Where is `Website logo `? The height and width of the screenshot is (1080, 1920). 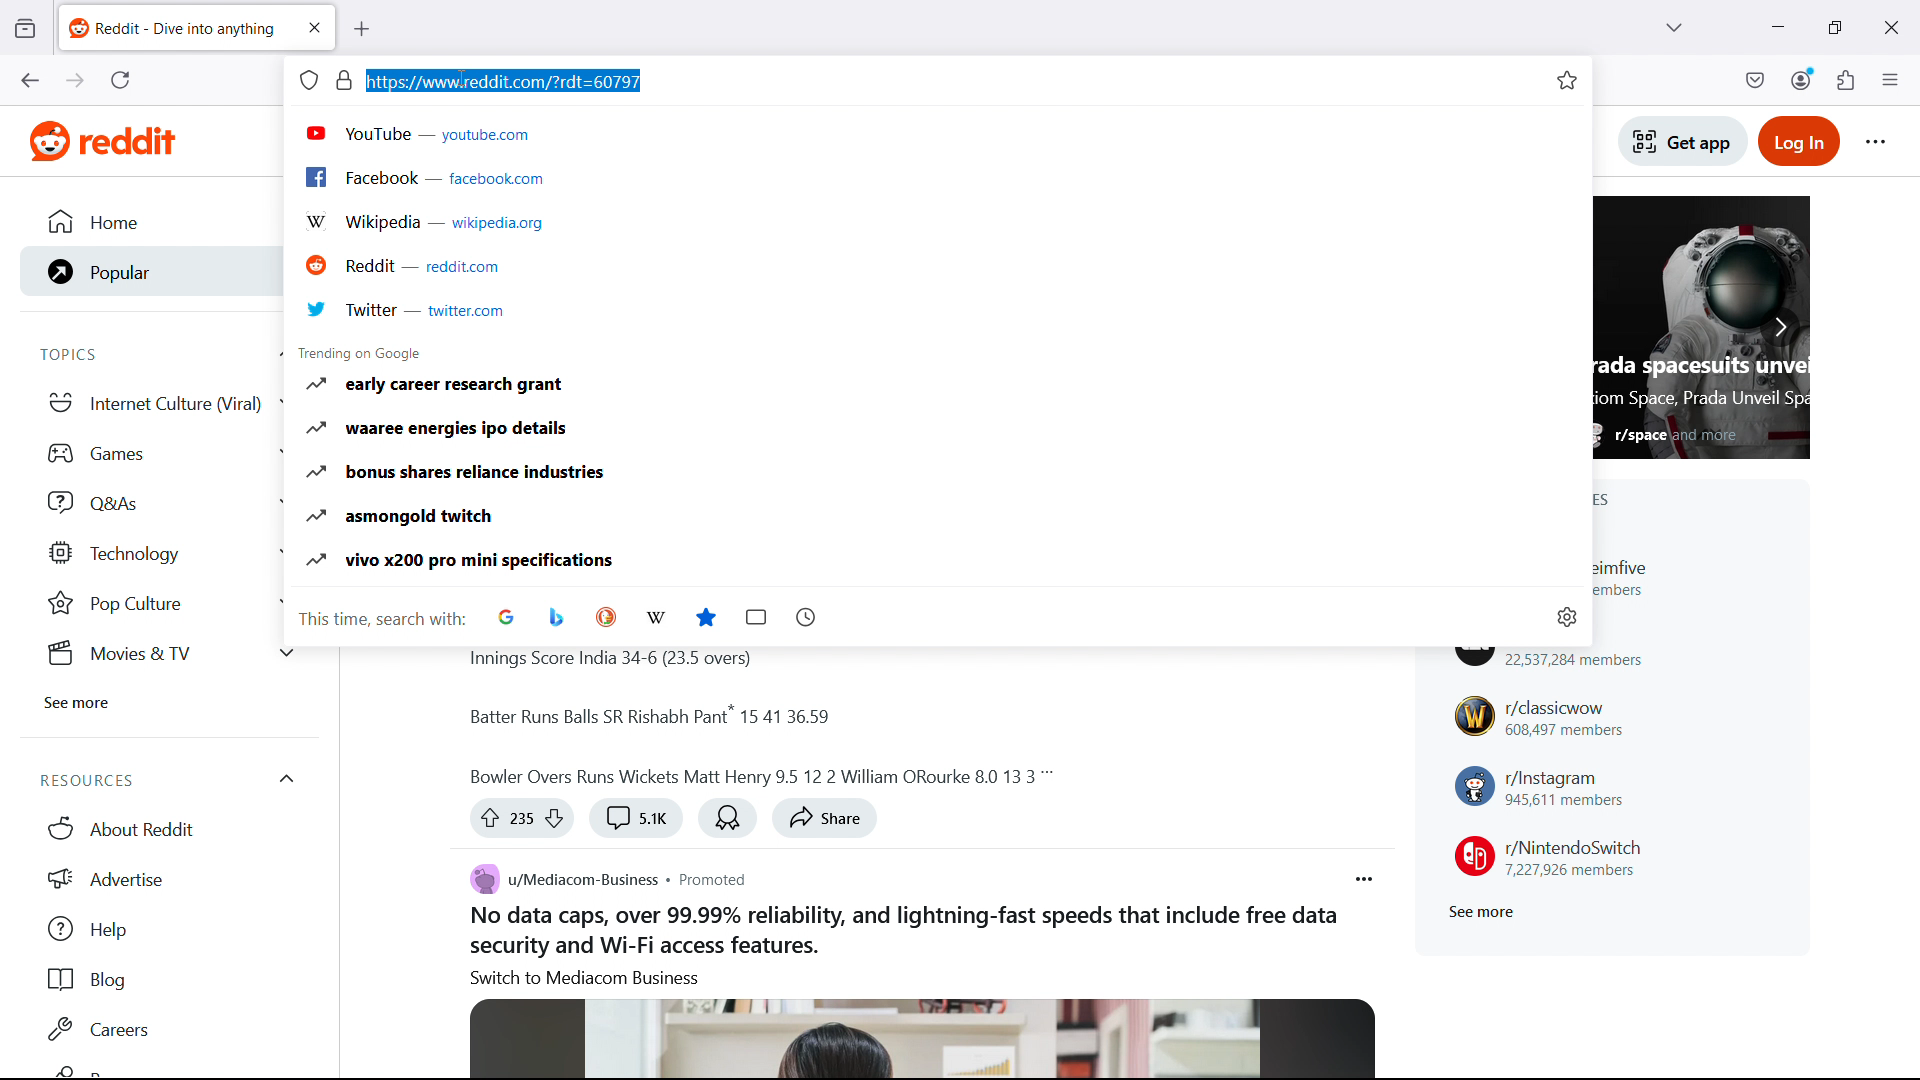
Website logo  is located at coordinates (96, 142).